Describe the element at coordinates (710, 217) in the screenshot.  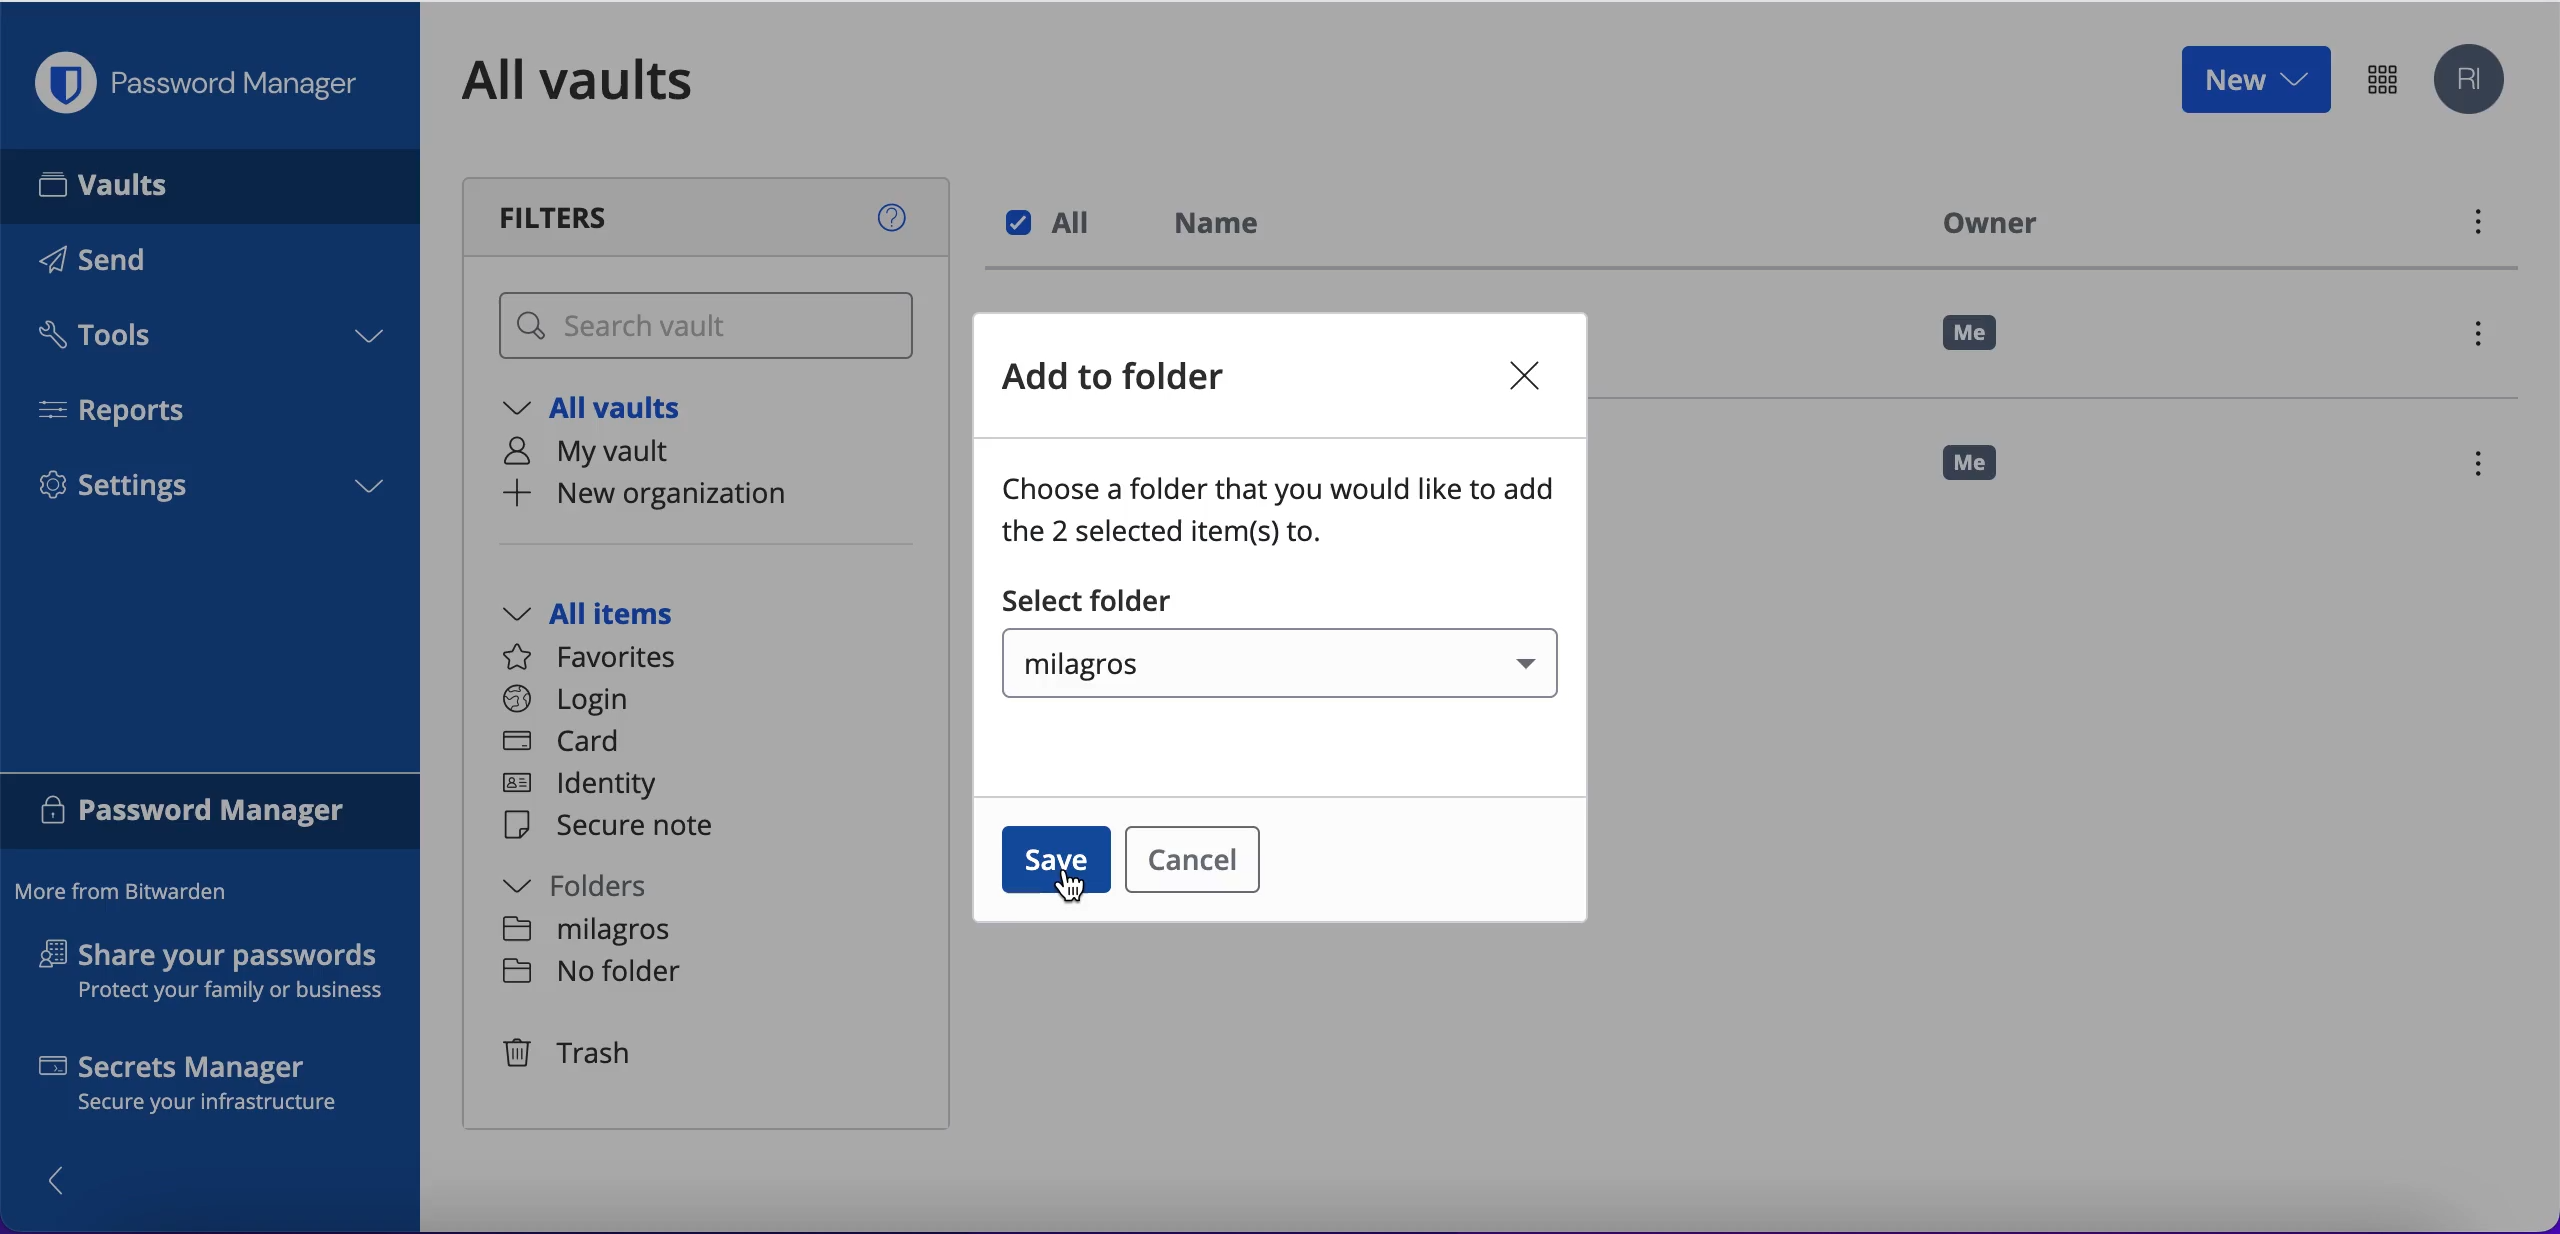
I see `filters` at that location.